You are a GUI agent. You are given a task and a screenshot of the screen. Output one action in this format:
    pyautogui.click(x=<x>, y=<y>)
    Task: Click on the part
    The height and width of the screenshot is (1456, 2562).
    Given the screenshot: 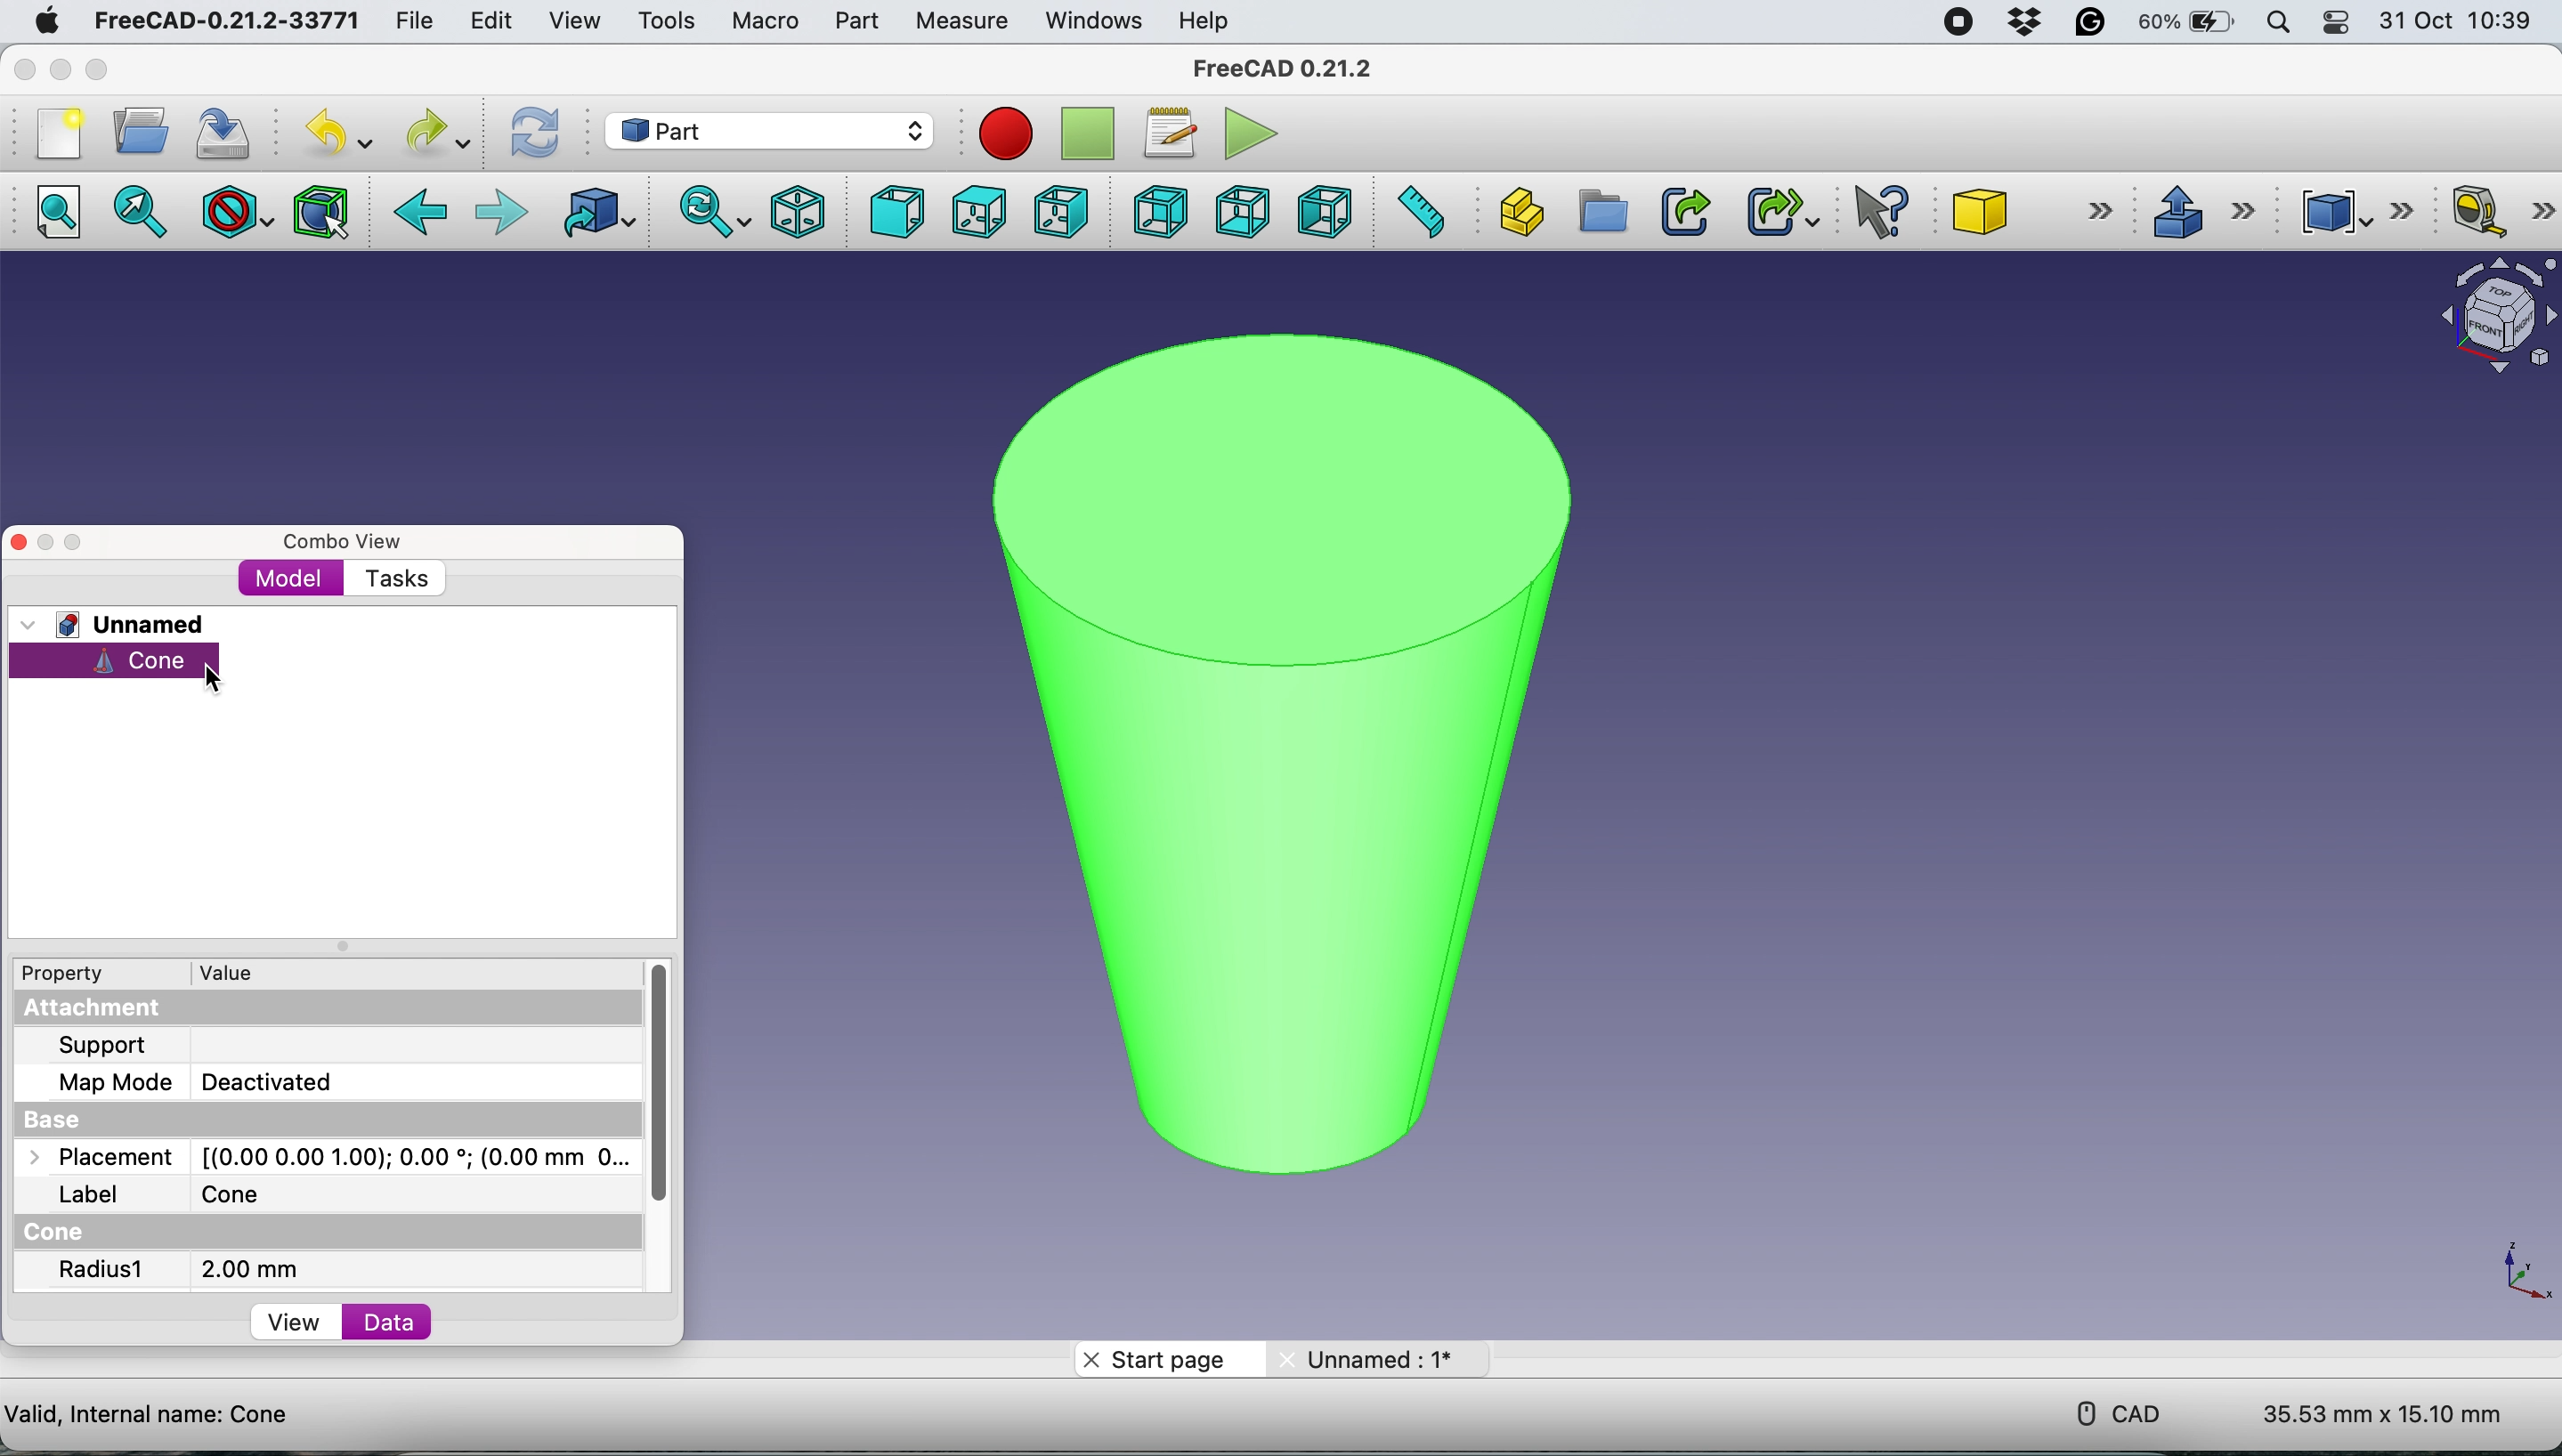 What is the action you would take?
    pyautogui.click(x=851, y=21)
    